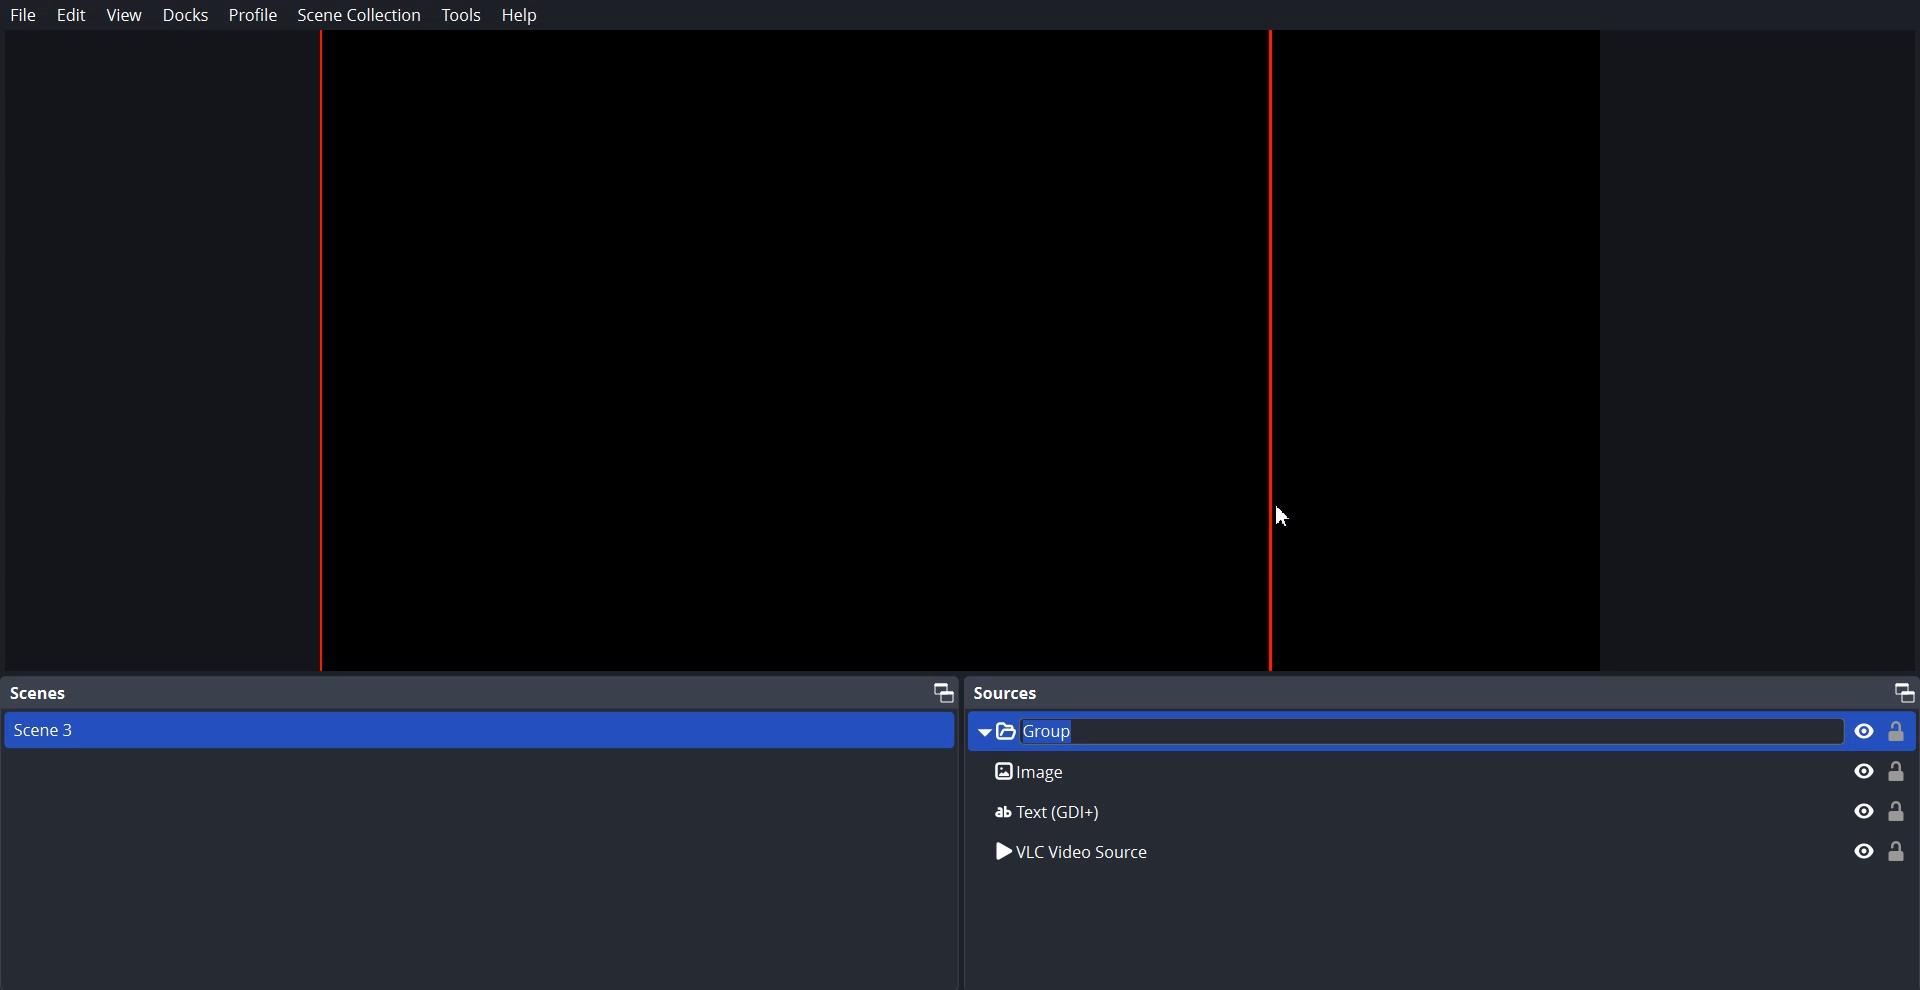  Describe the element at coordinates (254, 14) in the screenshot. I see `Profile` at that location.